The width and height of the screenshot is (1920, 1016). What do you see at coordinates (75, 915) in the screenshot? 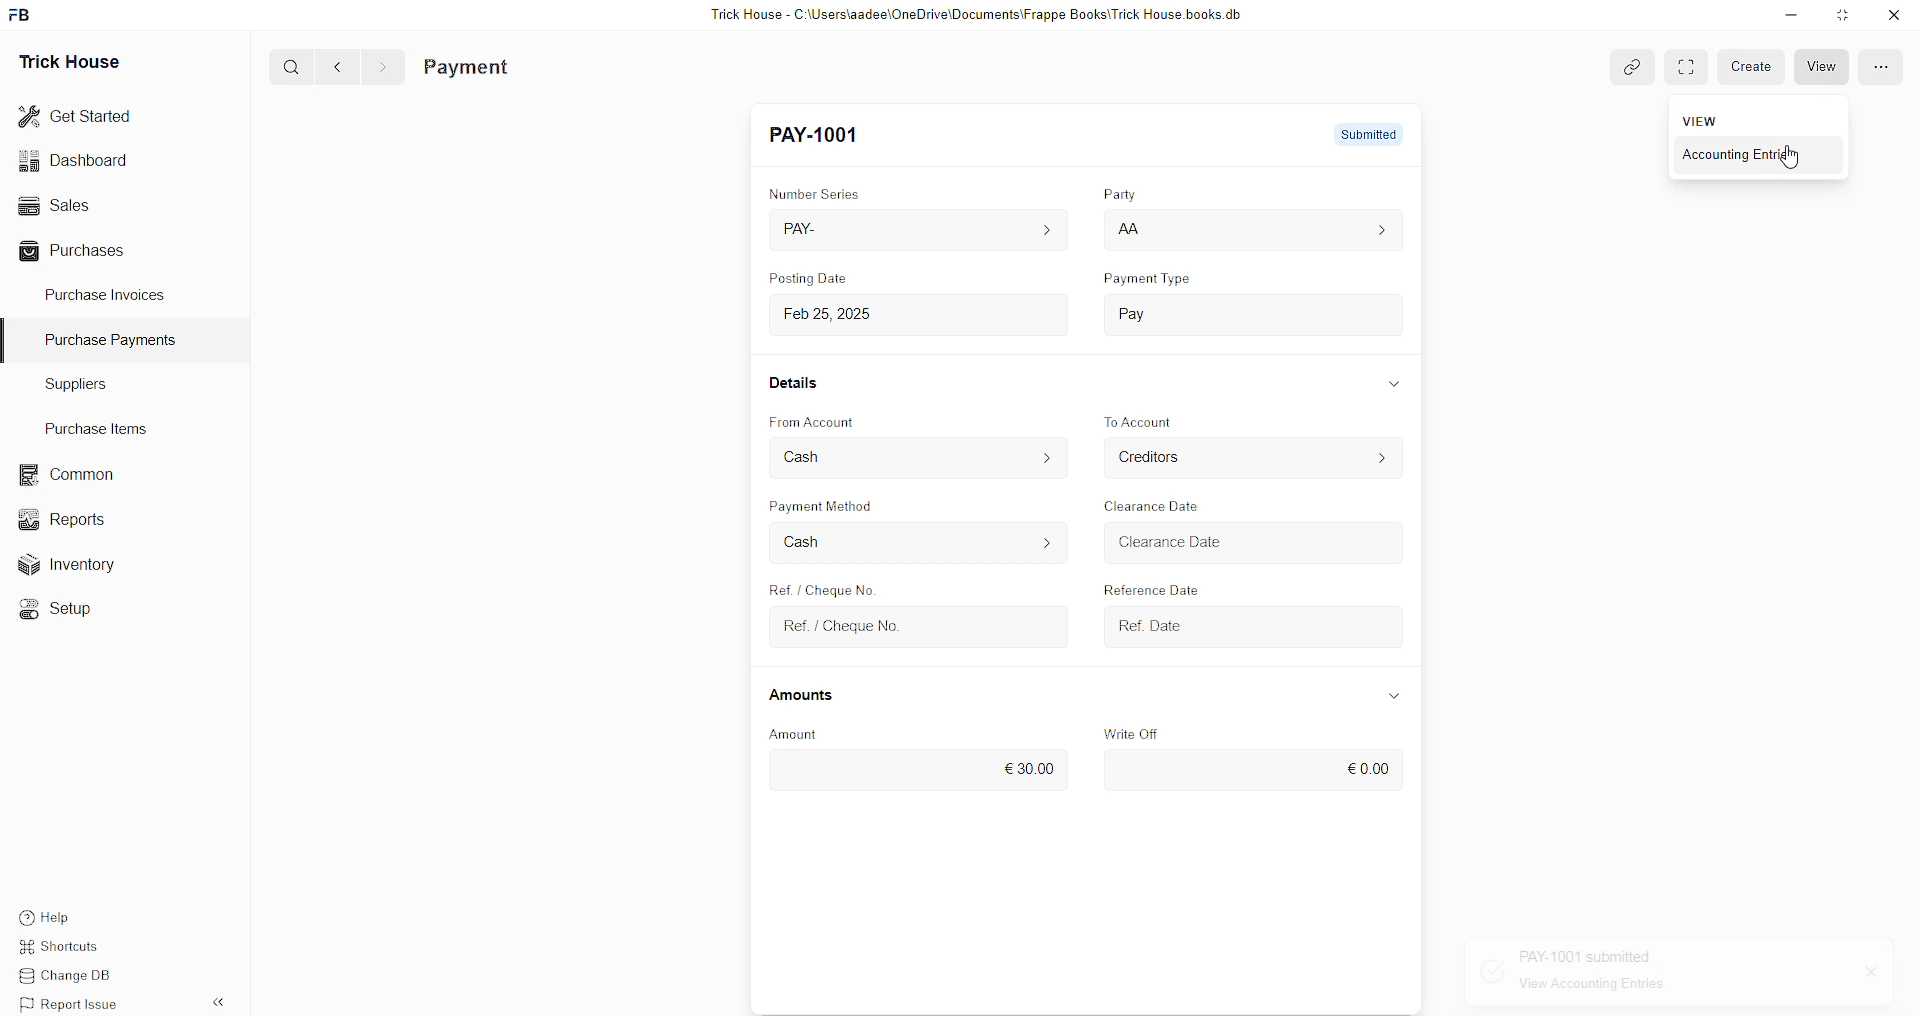
I see ` Help` at bounding box center [75, 915].